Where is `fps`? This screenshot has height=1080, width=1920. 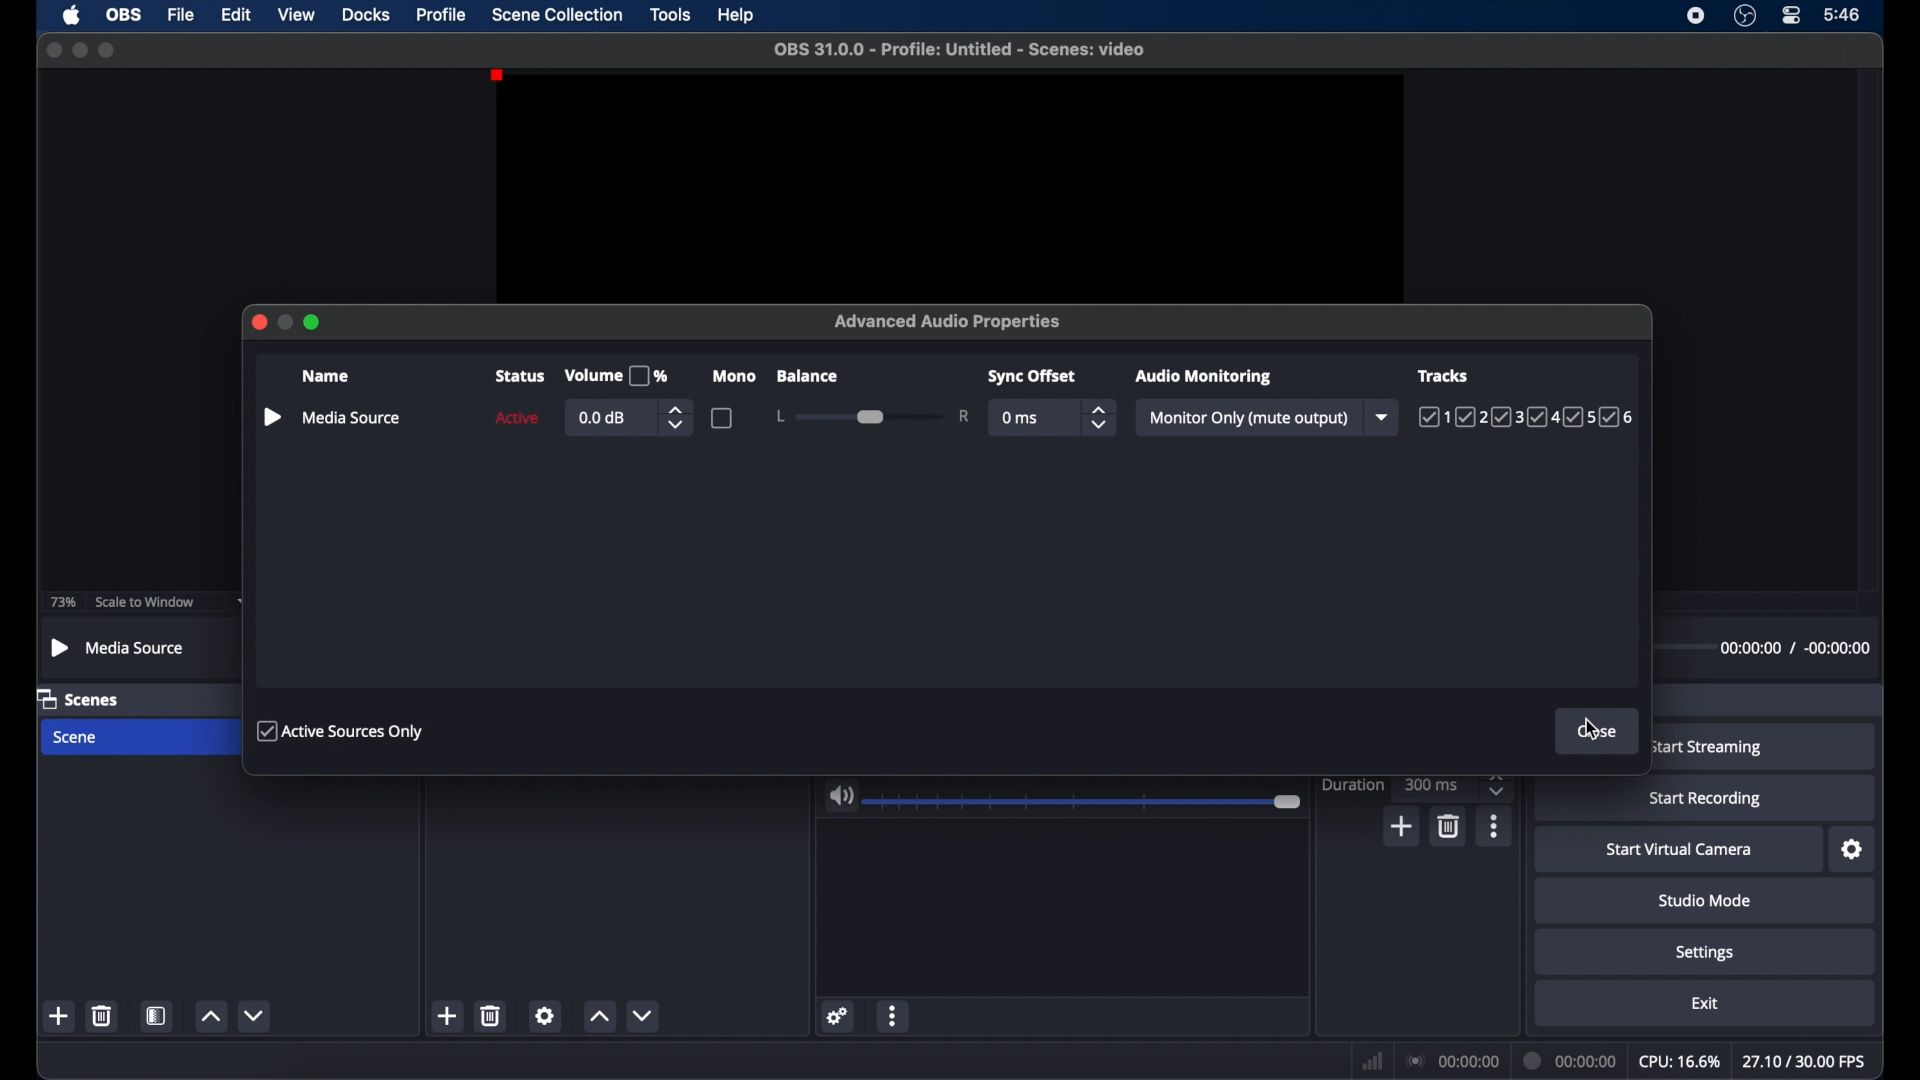 fps is located at coordinates (1807, 1062).